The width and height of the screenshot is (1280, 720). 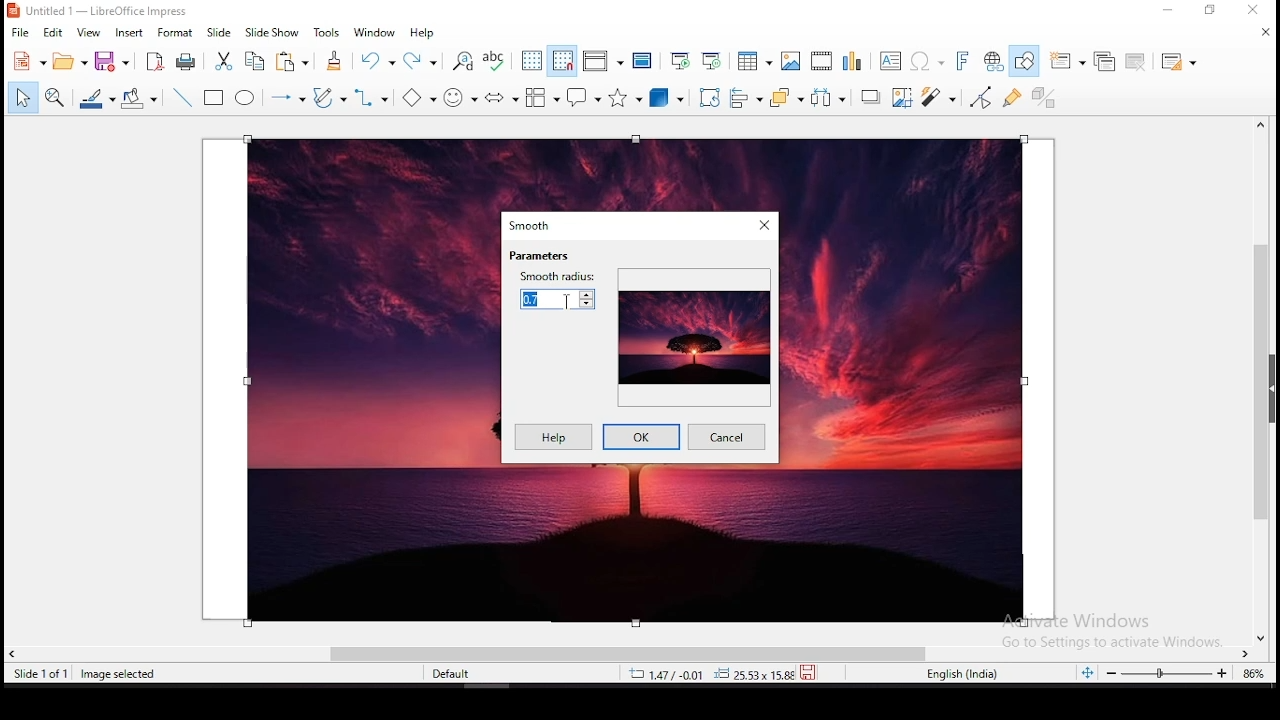 I want to click on mouse pointer, so click(x=570, y=301).